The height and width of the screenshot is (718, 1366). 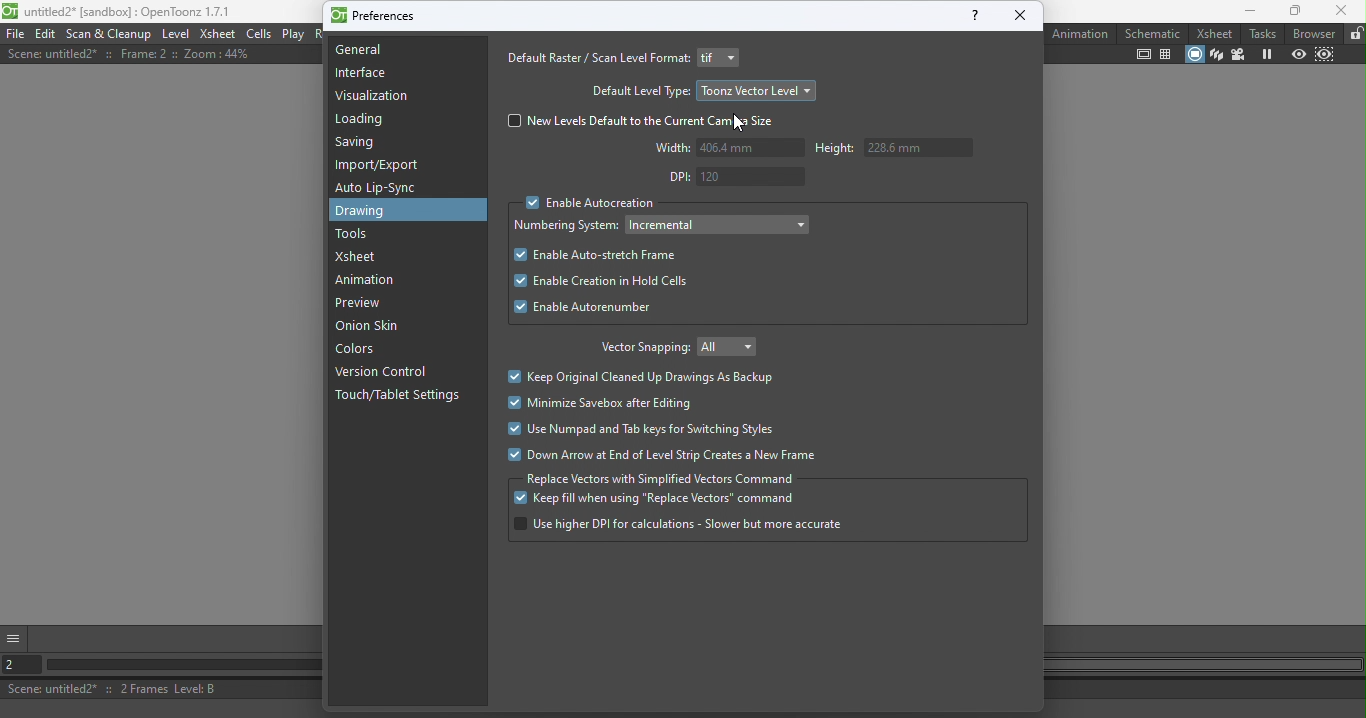 I want to click on Drop down menu, so click(x=719, y=58).